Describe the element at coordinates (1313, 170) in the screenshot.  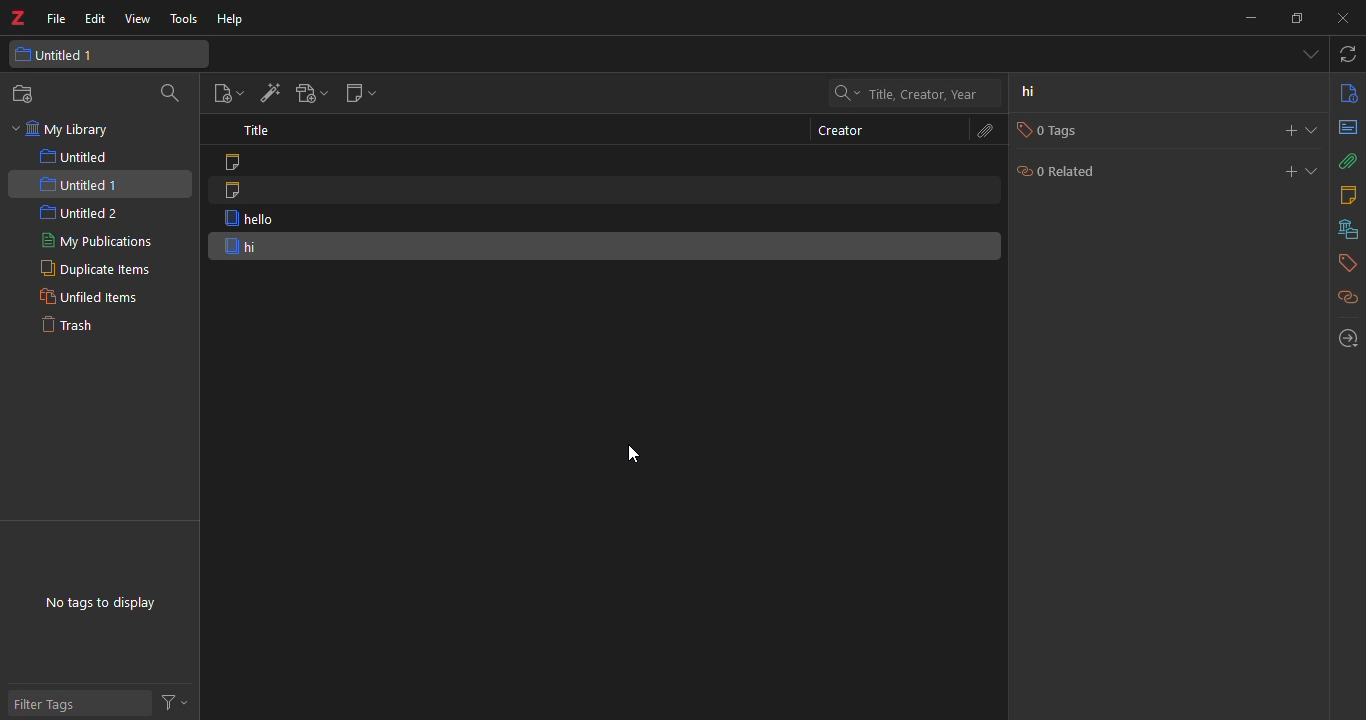
I see `expand` at that location.